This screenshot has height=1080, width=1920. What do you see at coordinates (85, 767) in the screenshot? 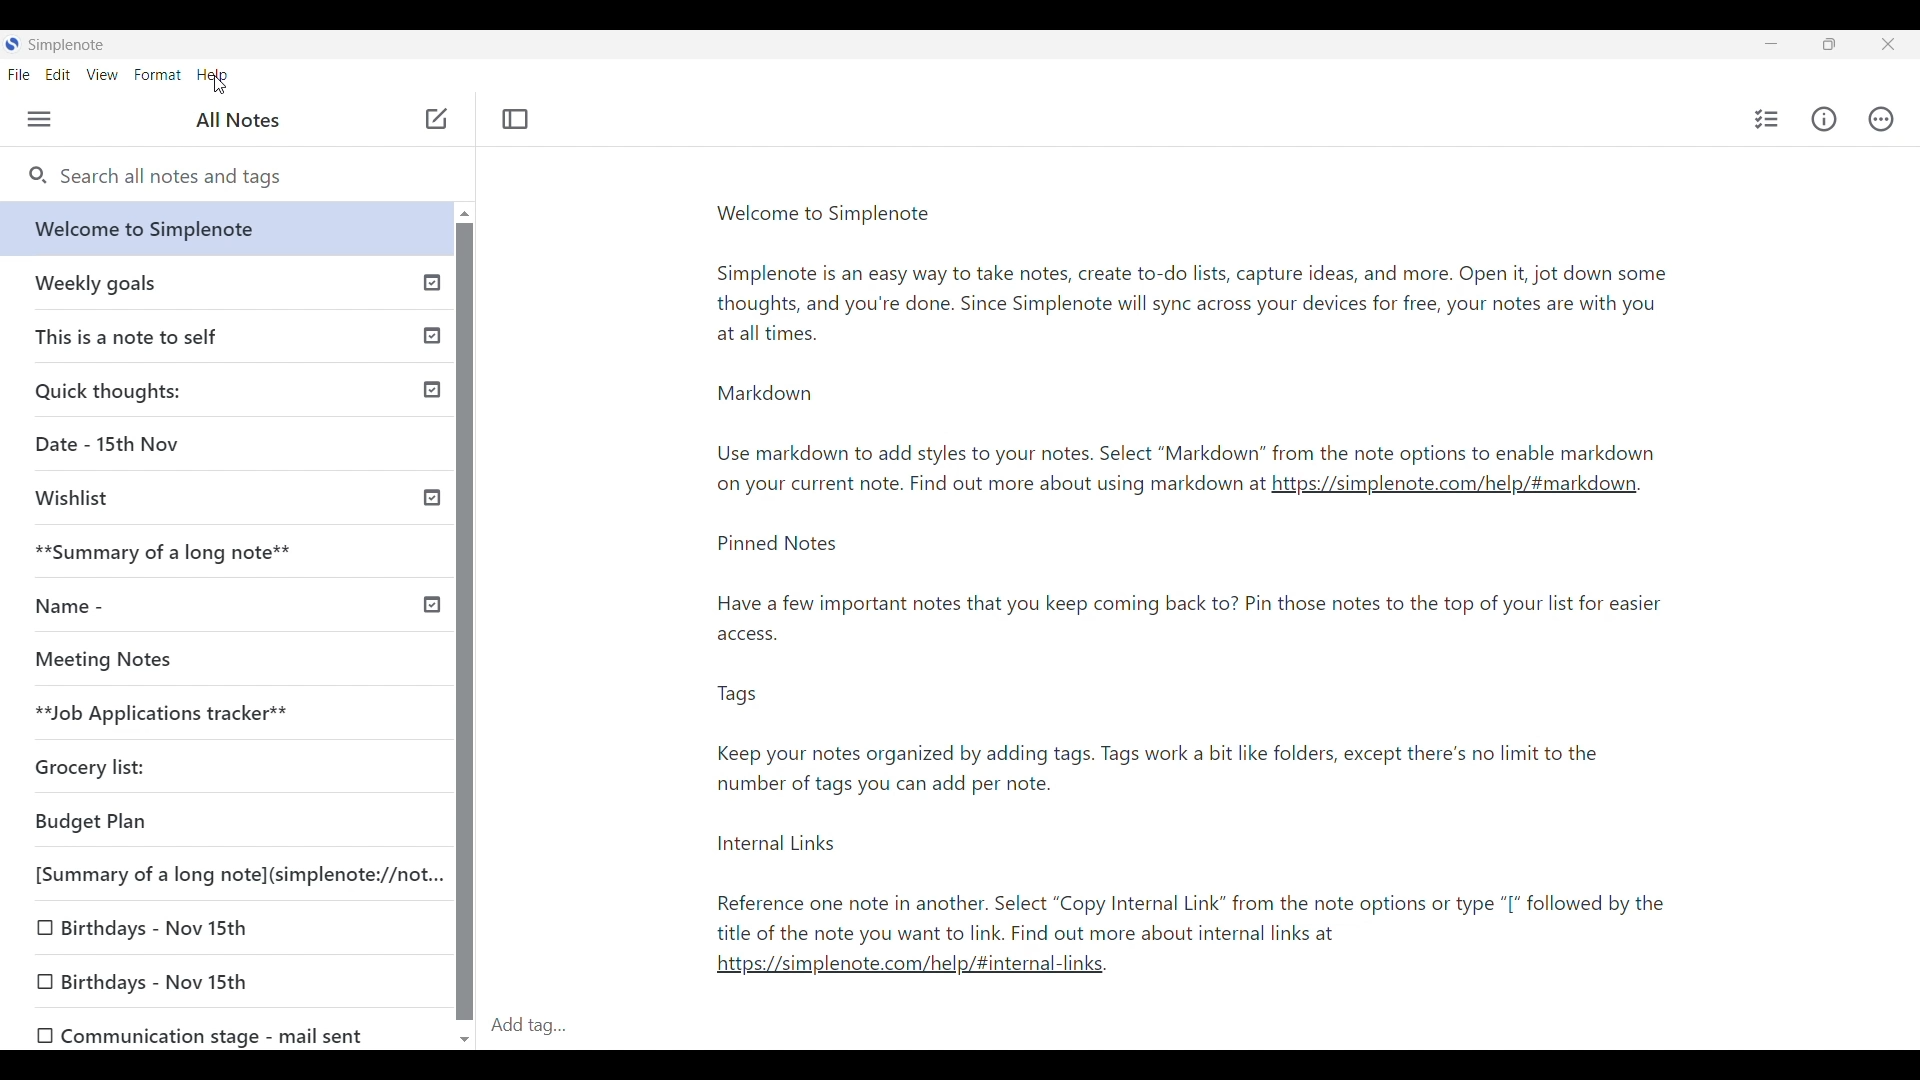
I see `Grocery list:` at bounding box center [85, 767].